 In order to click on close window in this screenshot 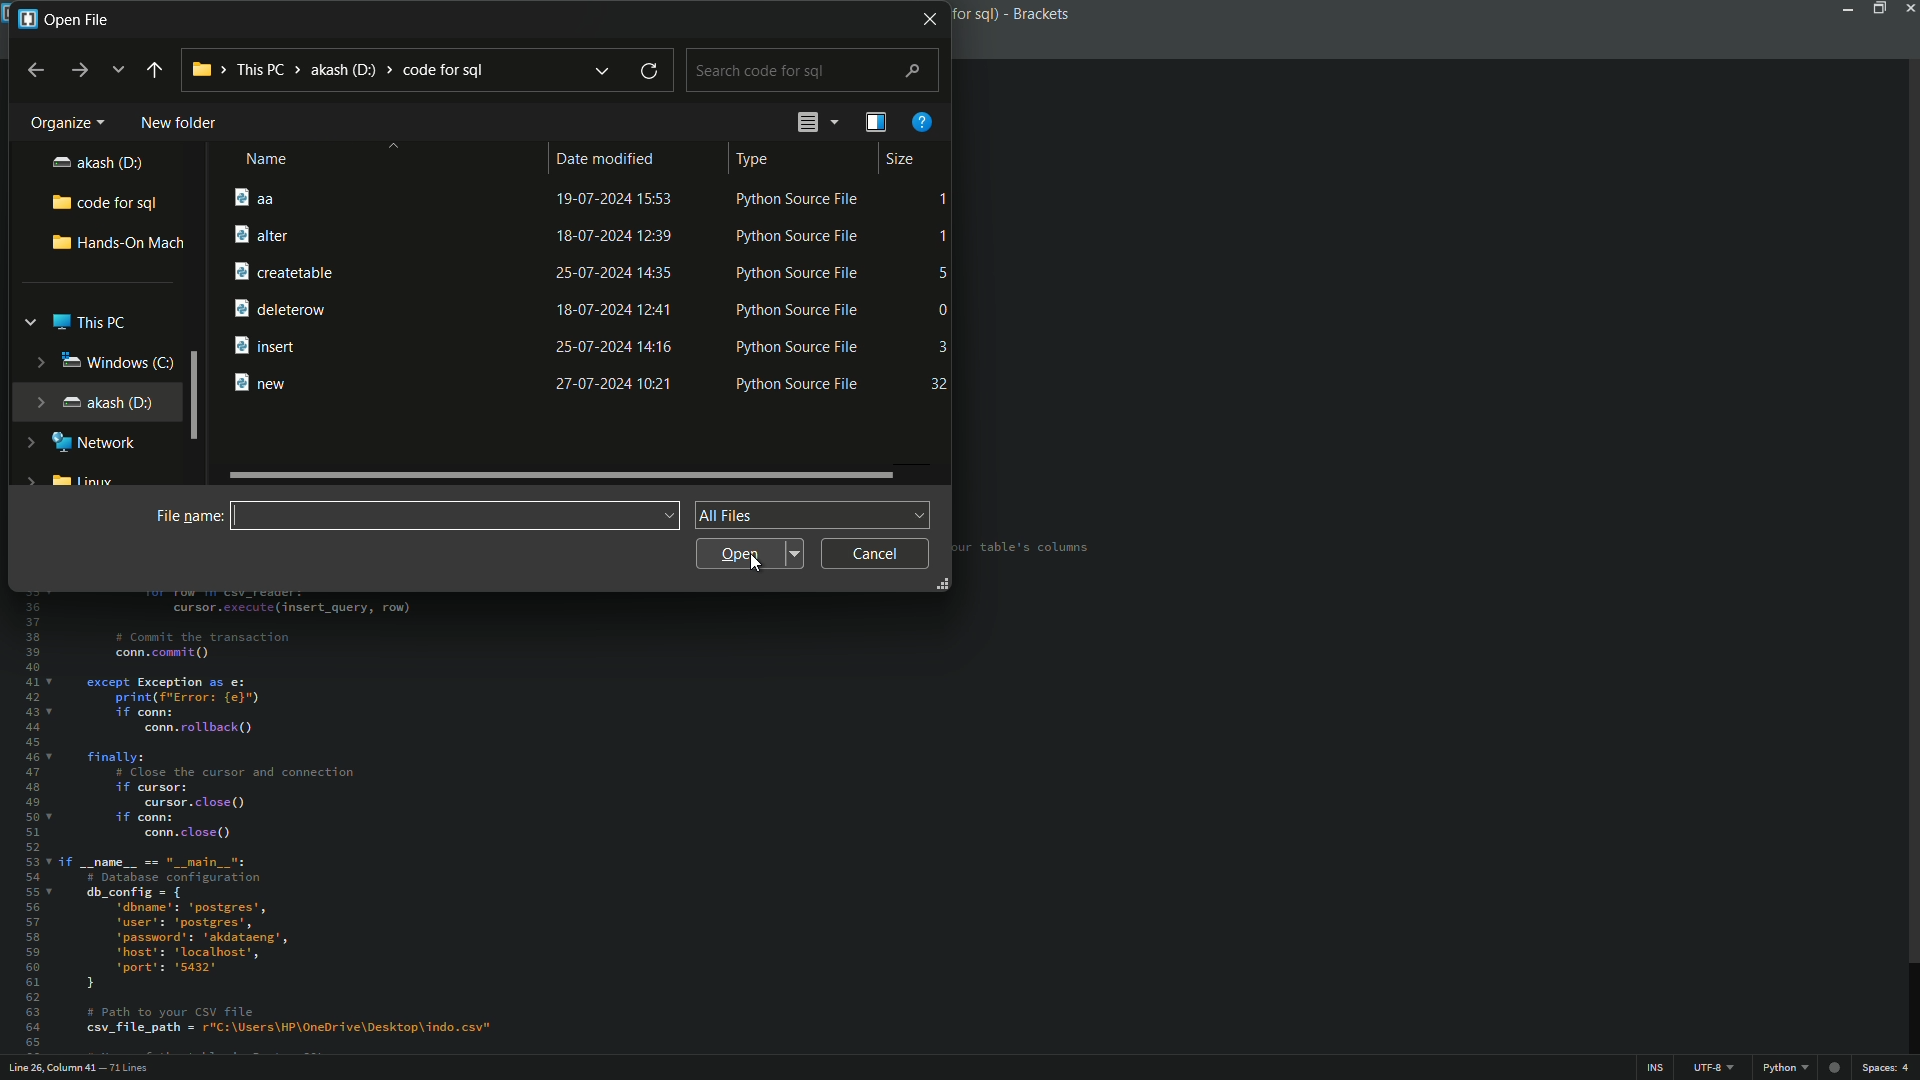, I will do `click(931, 18)`.